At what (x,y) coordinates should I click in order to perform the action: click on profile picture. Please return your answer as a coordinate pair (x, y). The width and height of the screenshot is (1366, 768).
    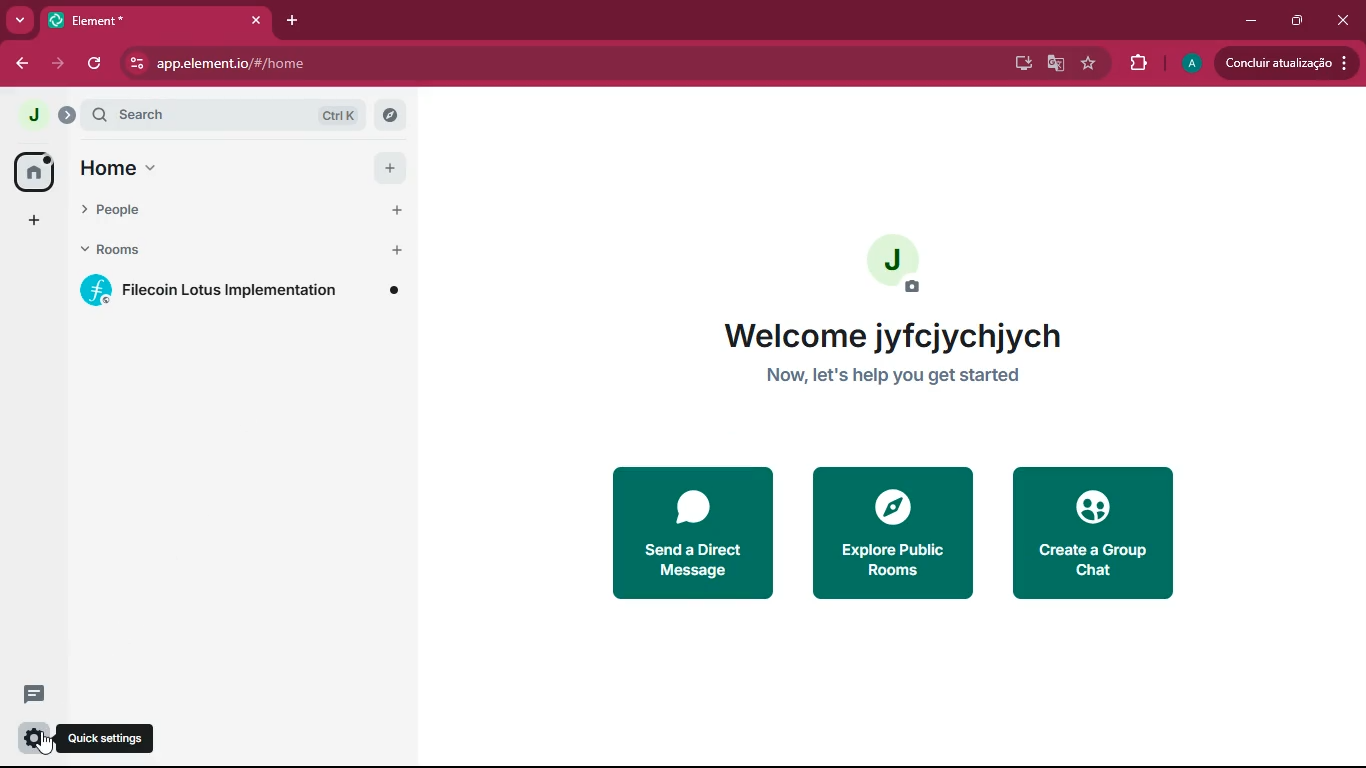
    Looking at the image, I should click on (896, 266).